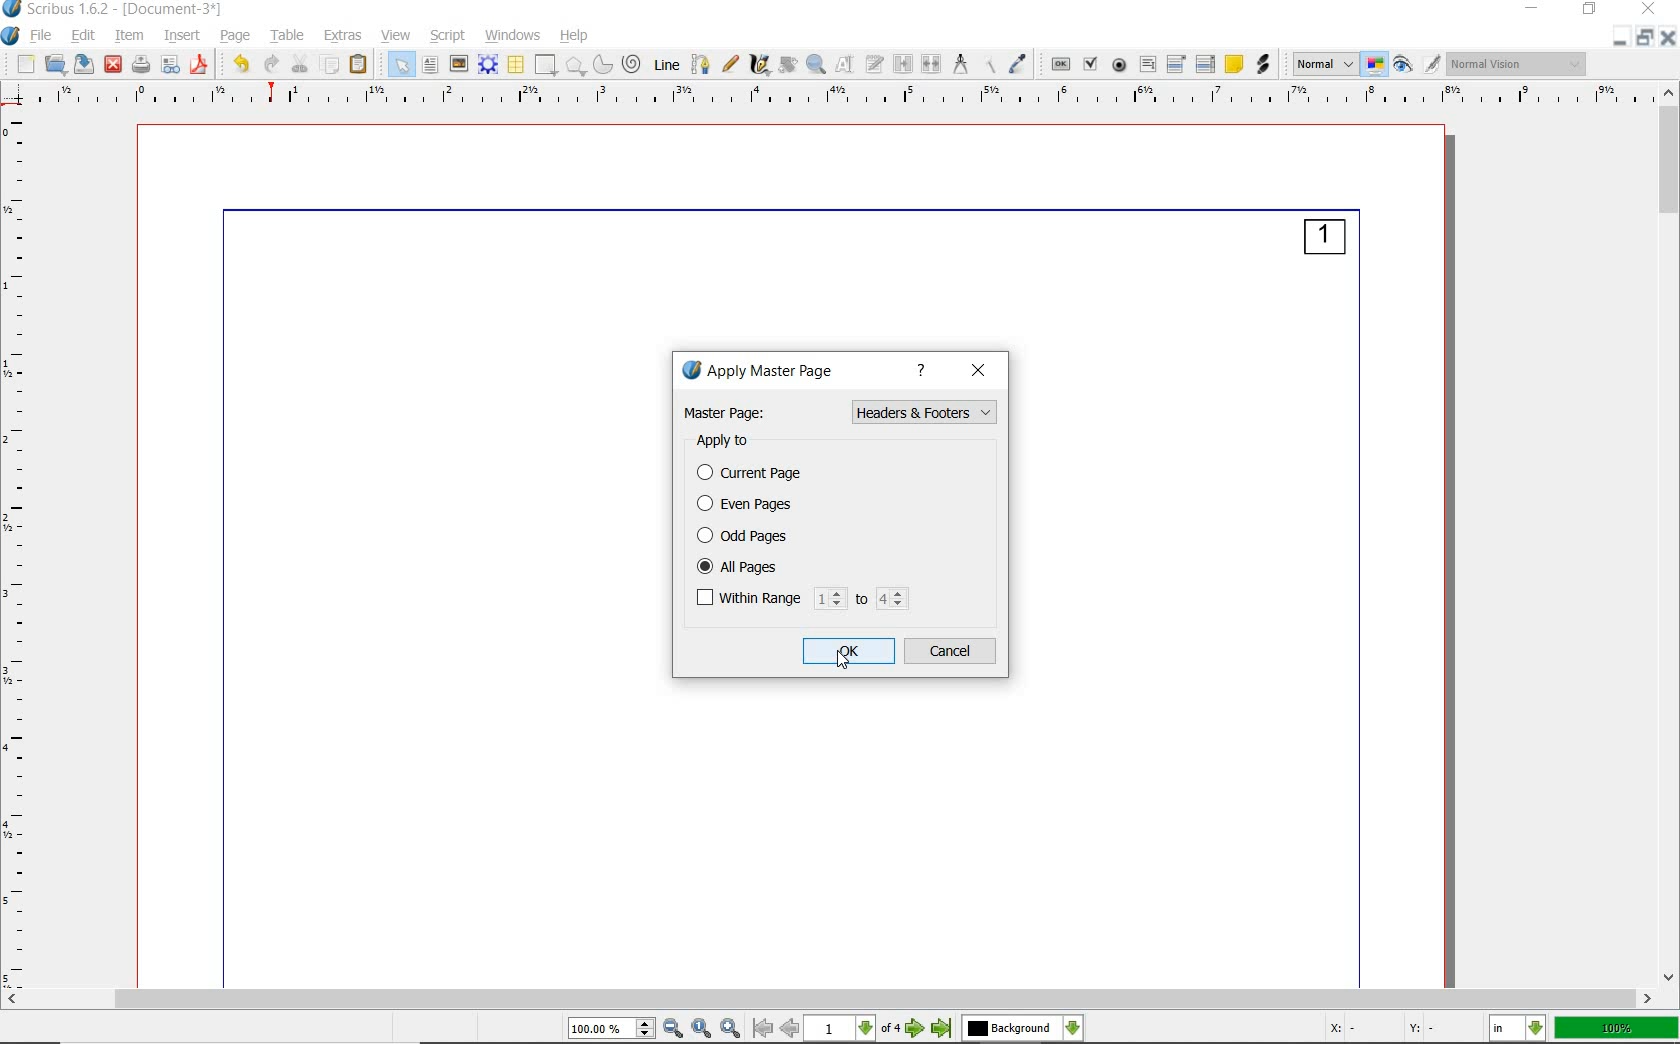 This screenshot has height=1044, width=1680. What do you see at coordinates (446, 37) in the screenshot?
I see `script` at bounding box center [446, 37].